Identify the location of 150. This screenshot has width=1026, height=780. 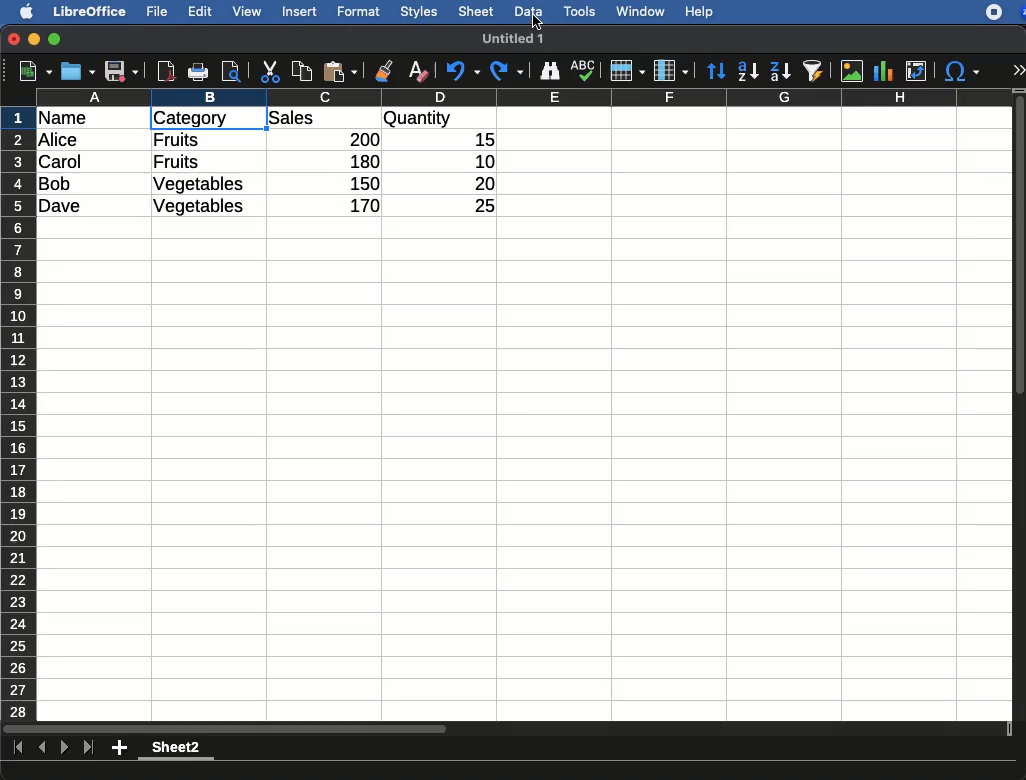
(361, 183).